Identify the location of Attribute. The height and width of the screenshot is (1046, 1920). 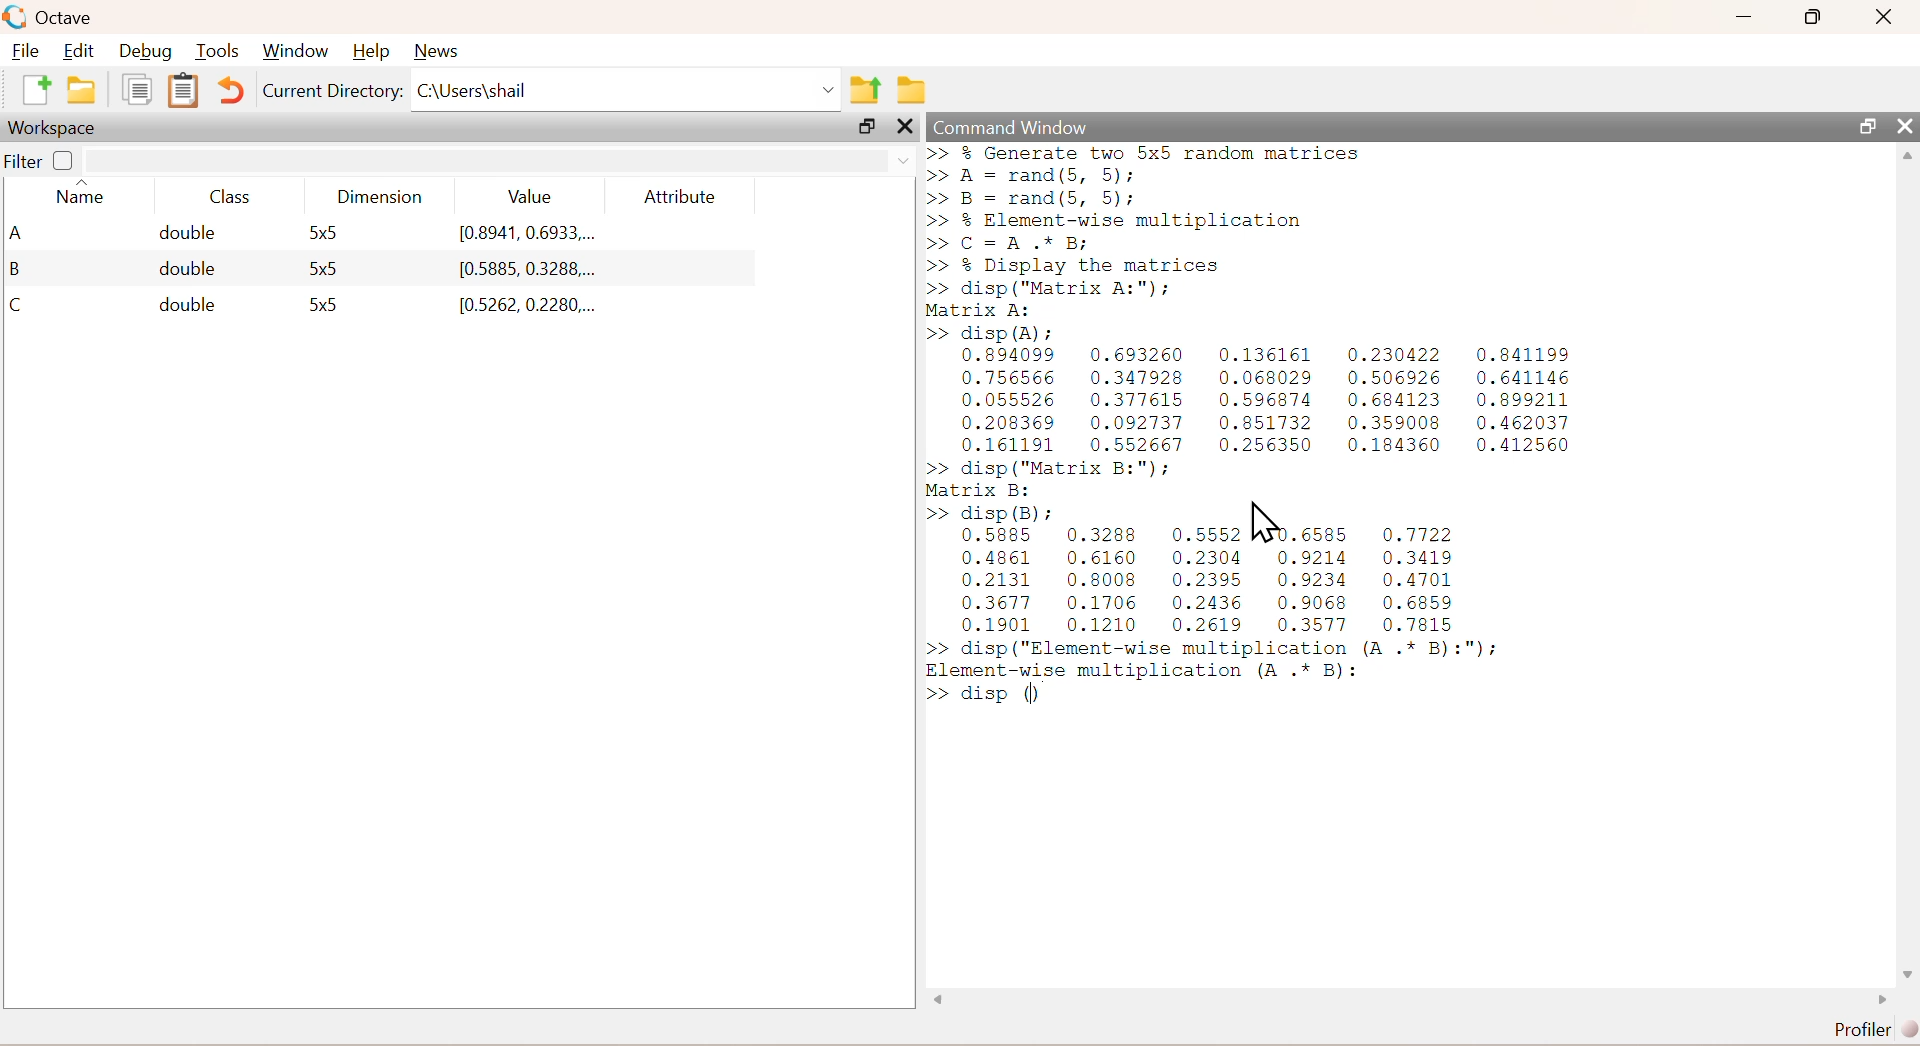
(679, 191).